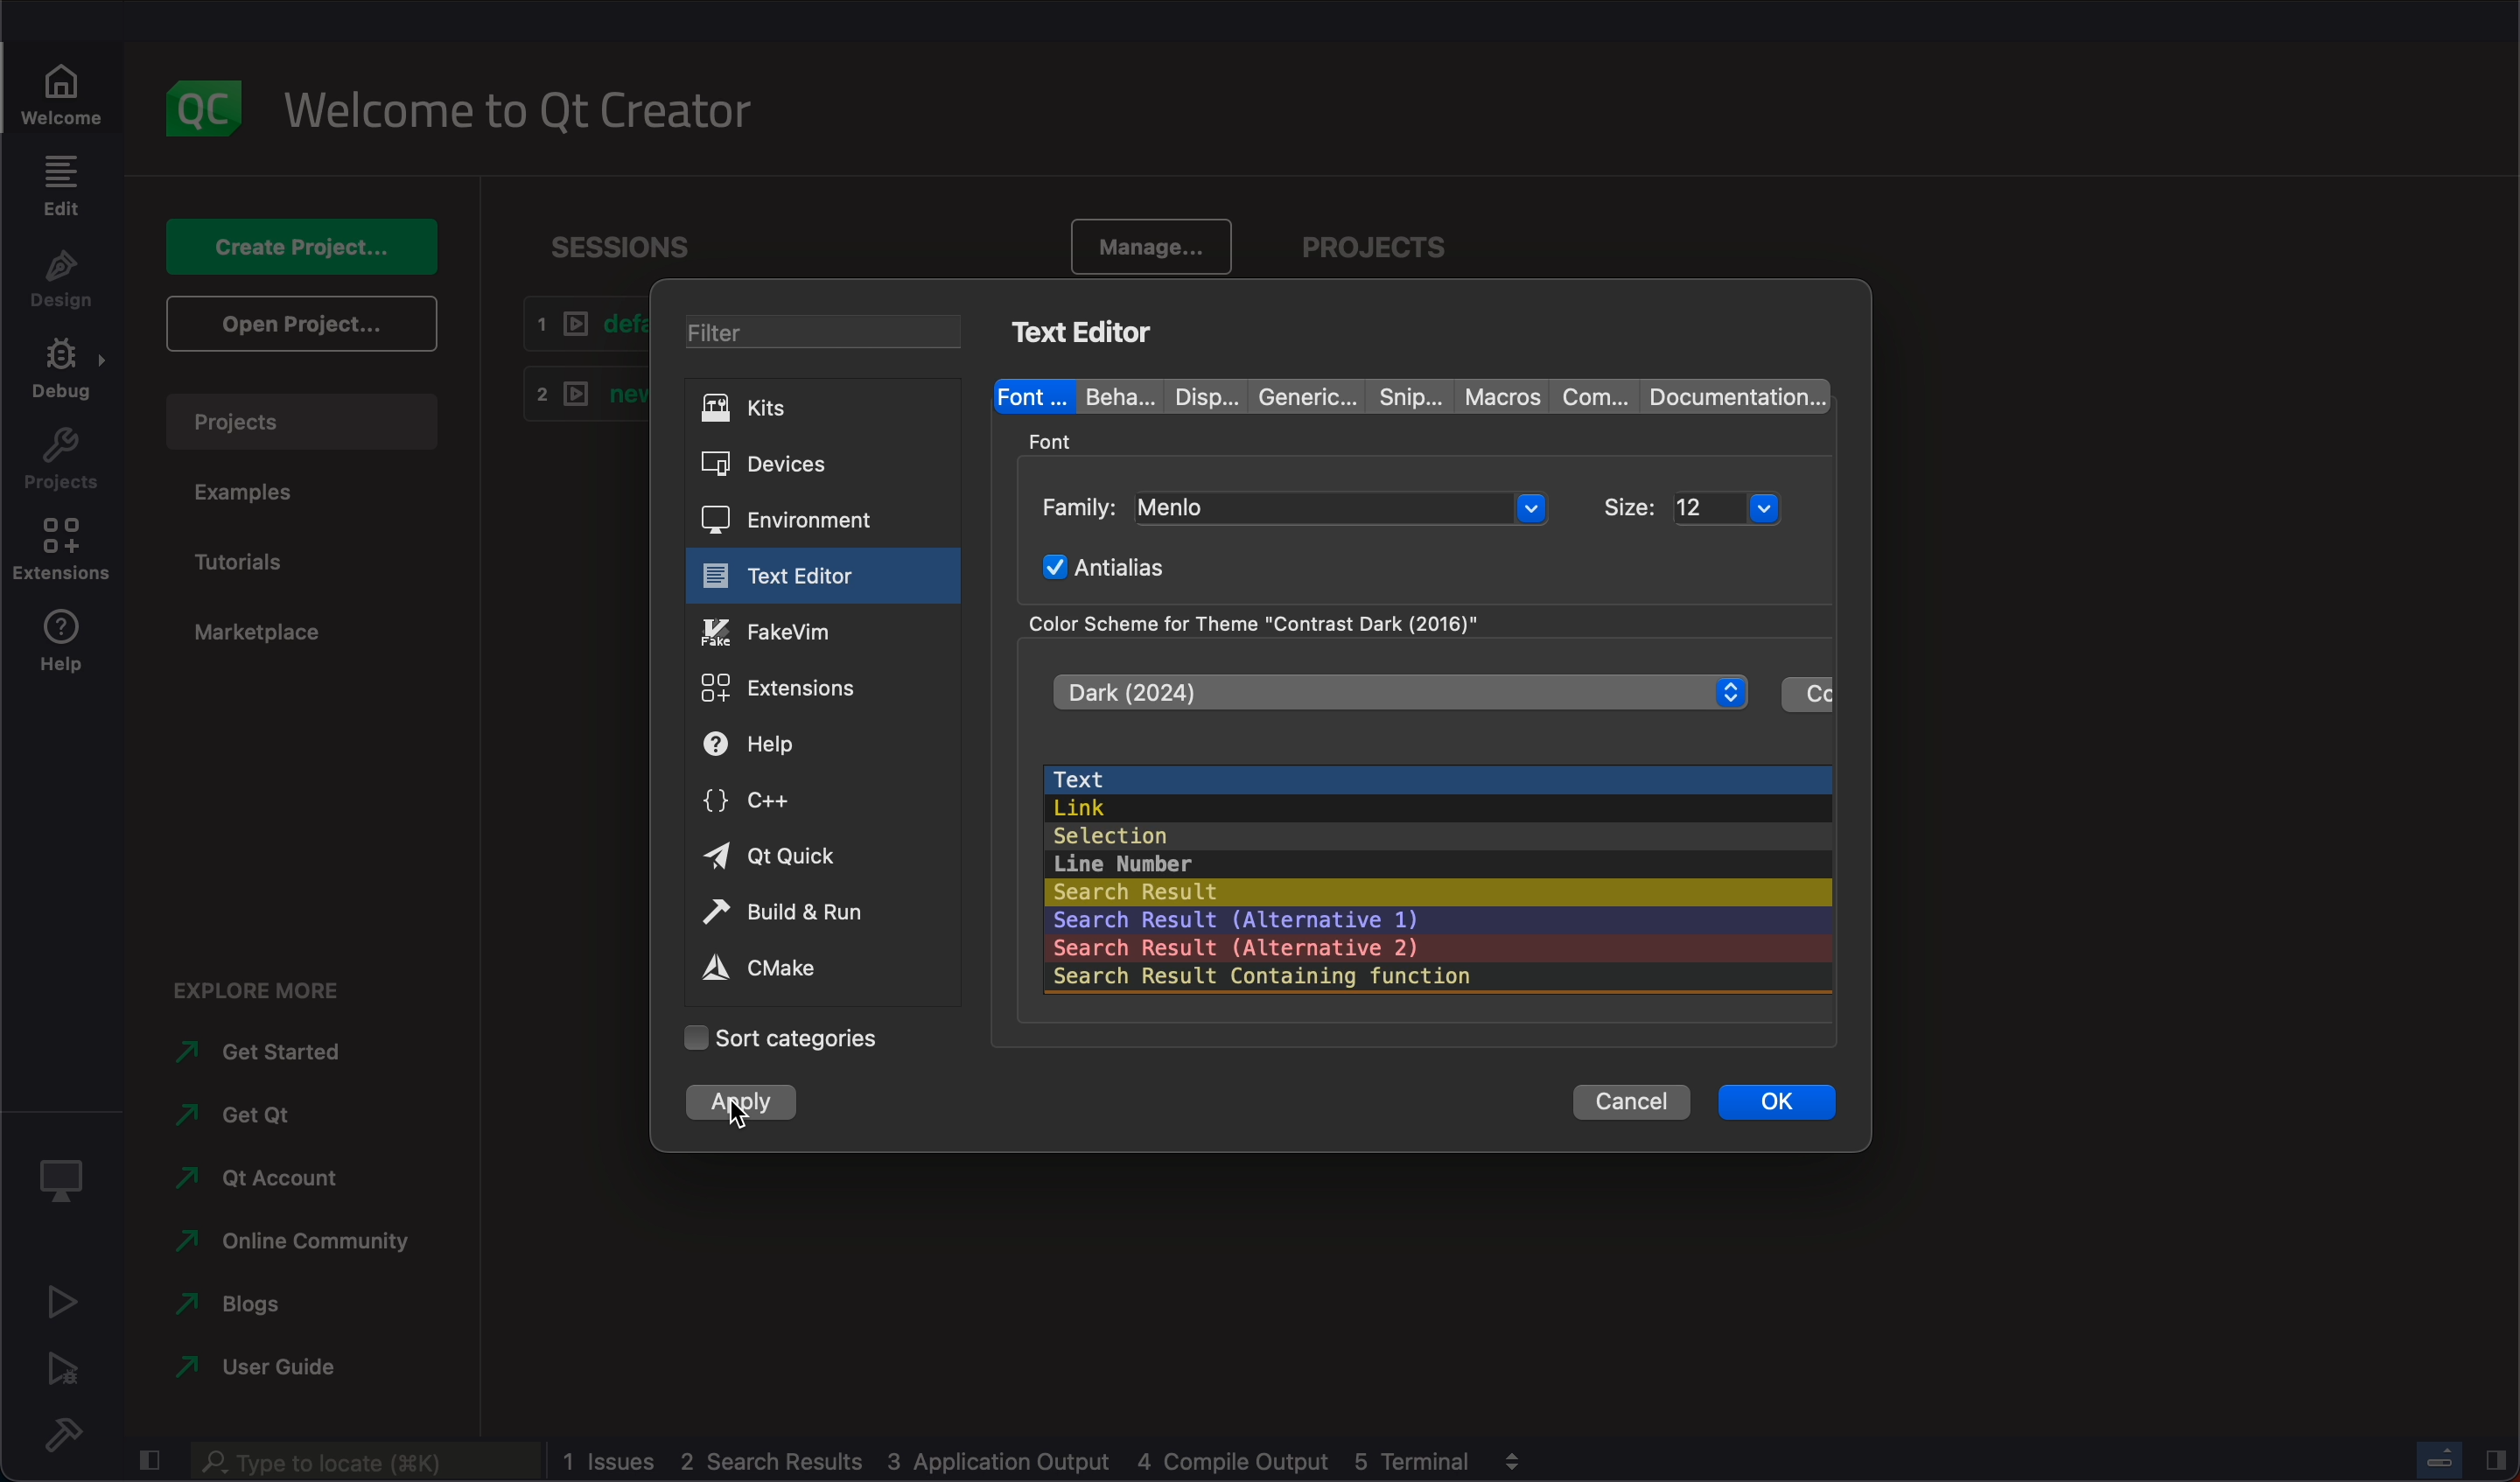 This screenshot has width=2520, height=1482. Describe the element at coordinates (1081, 505) in the screenshot. I see `family:` at that location.